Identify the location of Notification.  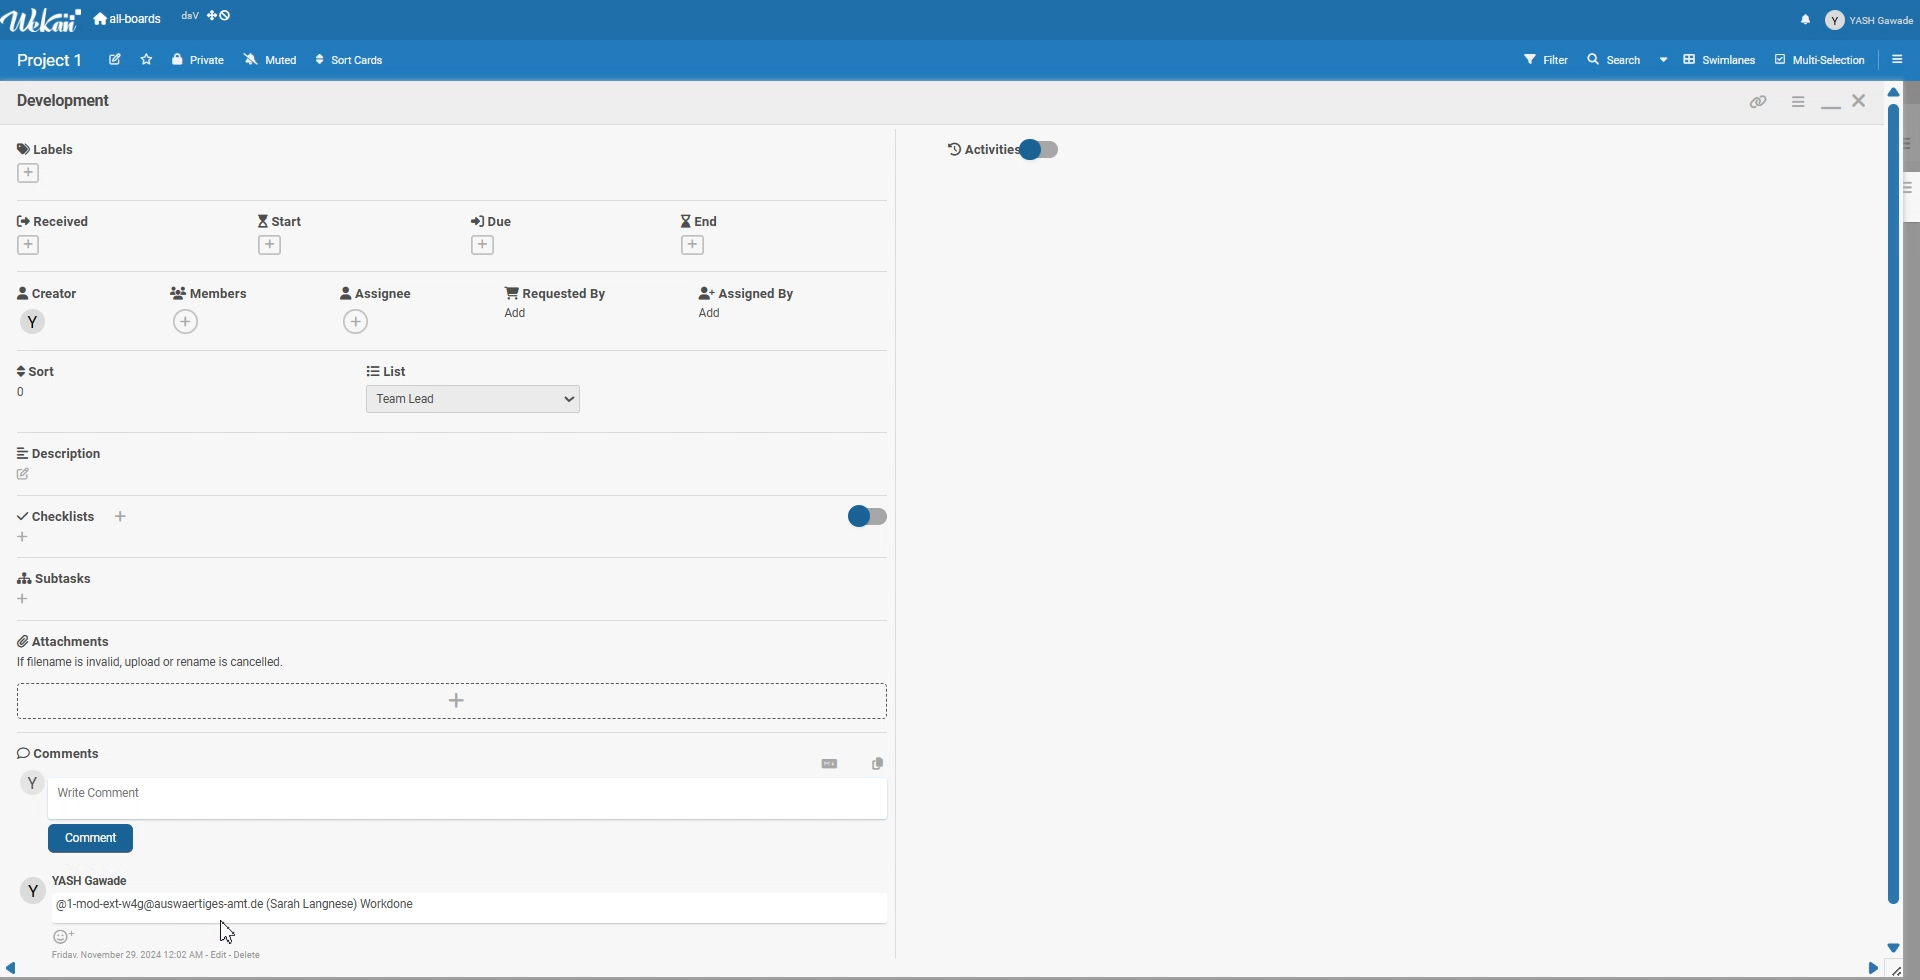
(1805, 19).